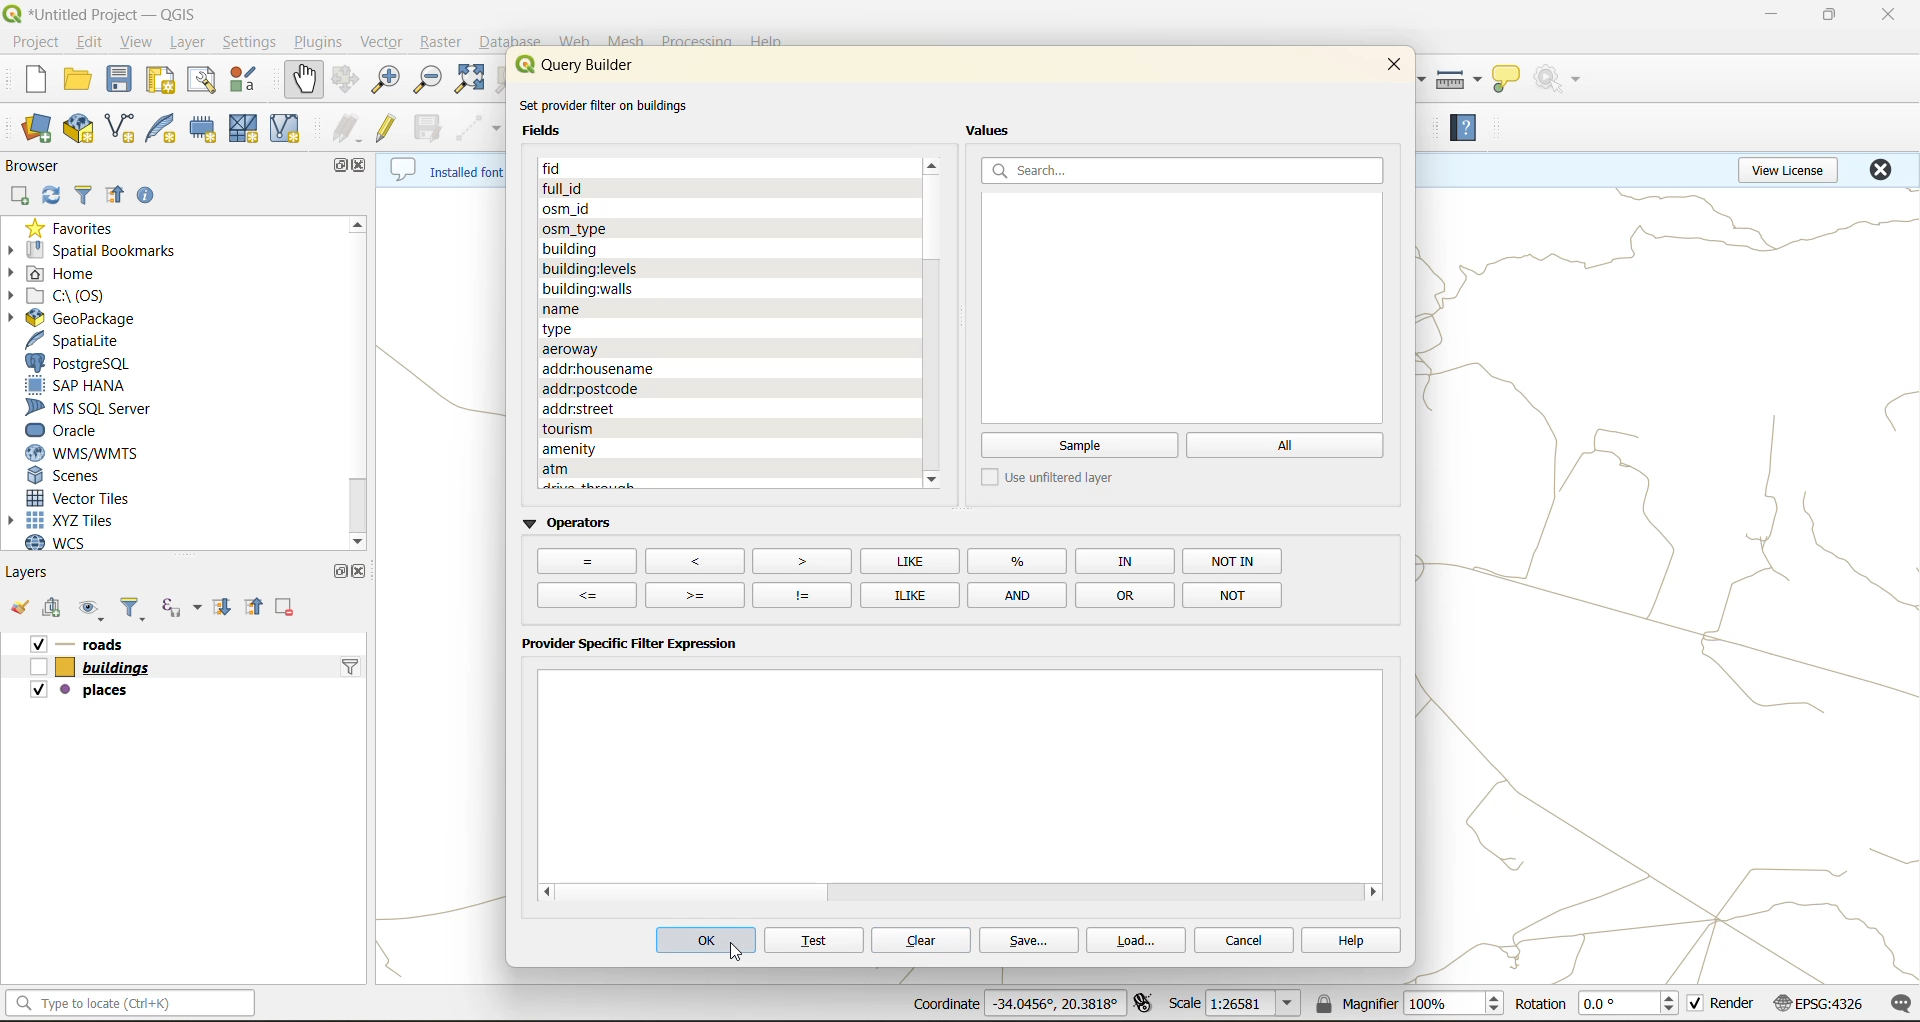  Describe the element at coordinates (22, 605) in the screenshot. I see `open` at that location.